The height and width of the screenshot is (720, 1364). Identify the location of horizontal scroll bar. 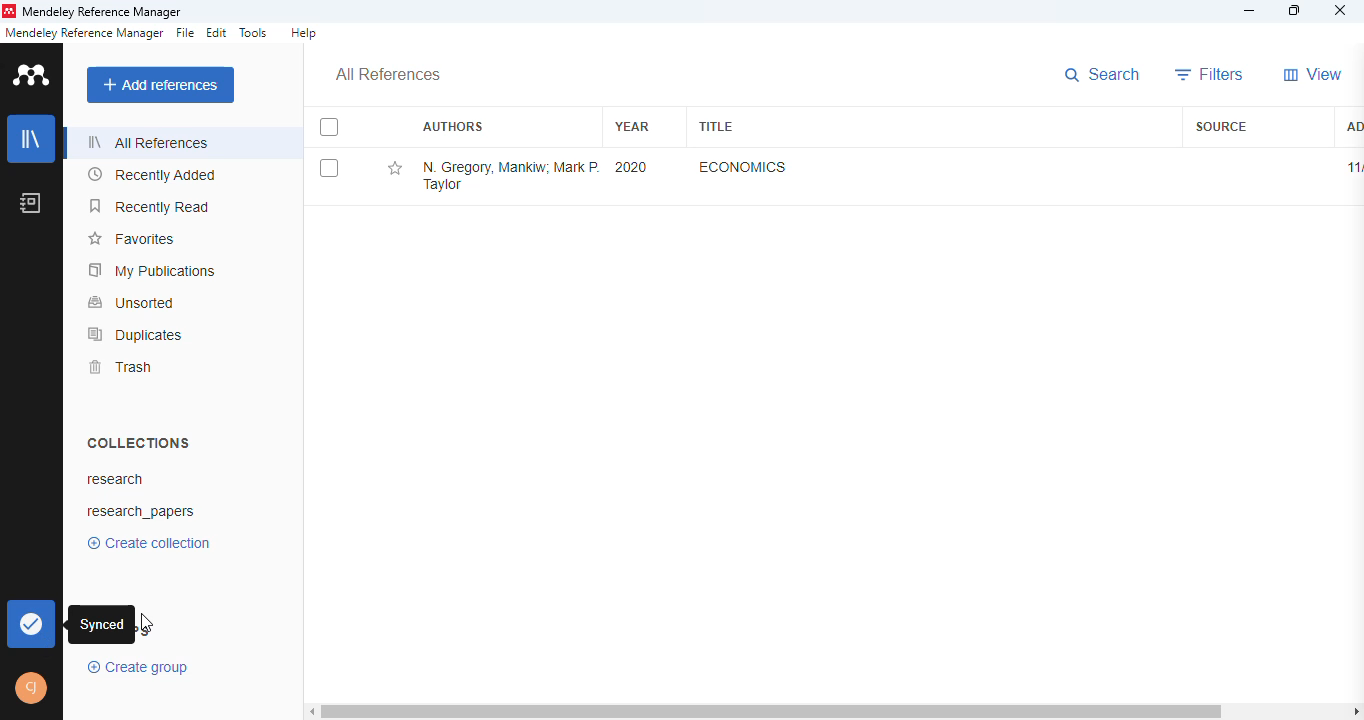
(772, 712).